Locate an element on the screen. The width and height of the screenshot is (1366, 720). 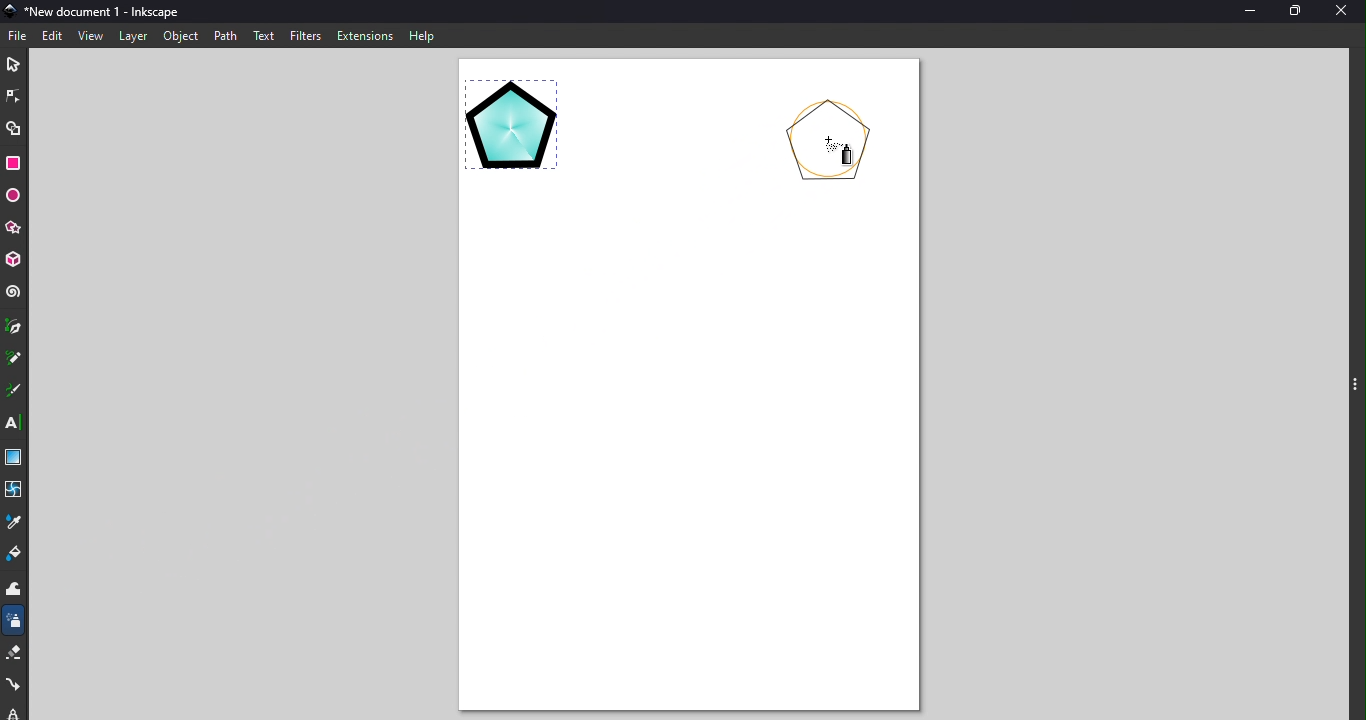
Mesh tool is located at coordinates (15, 488).